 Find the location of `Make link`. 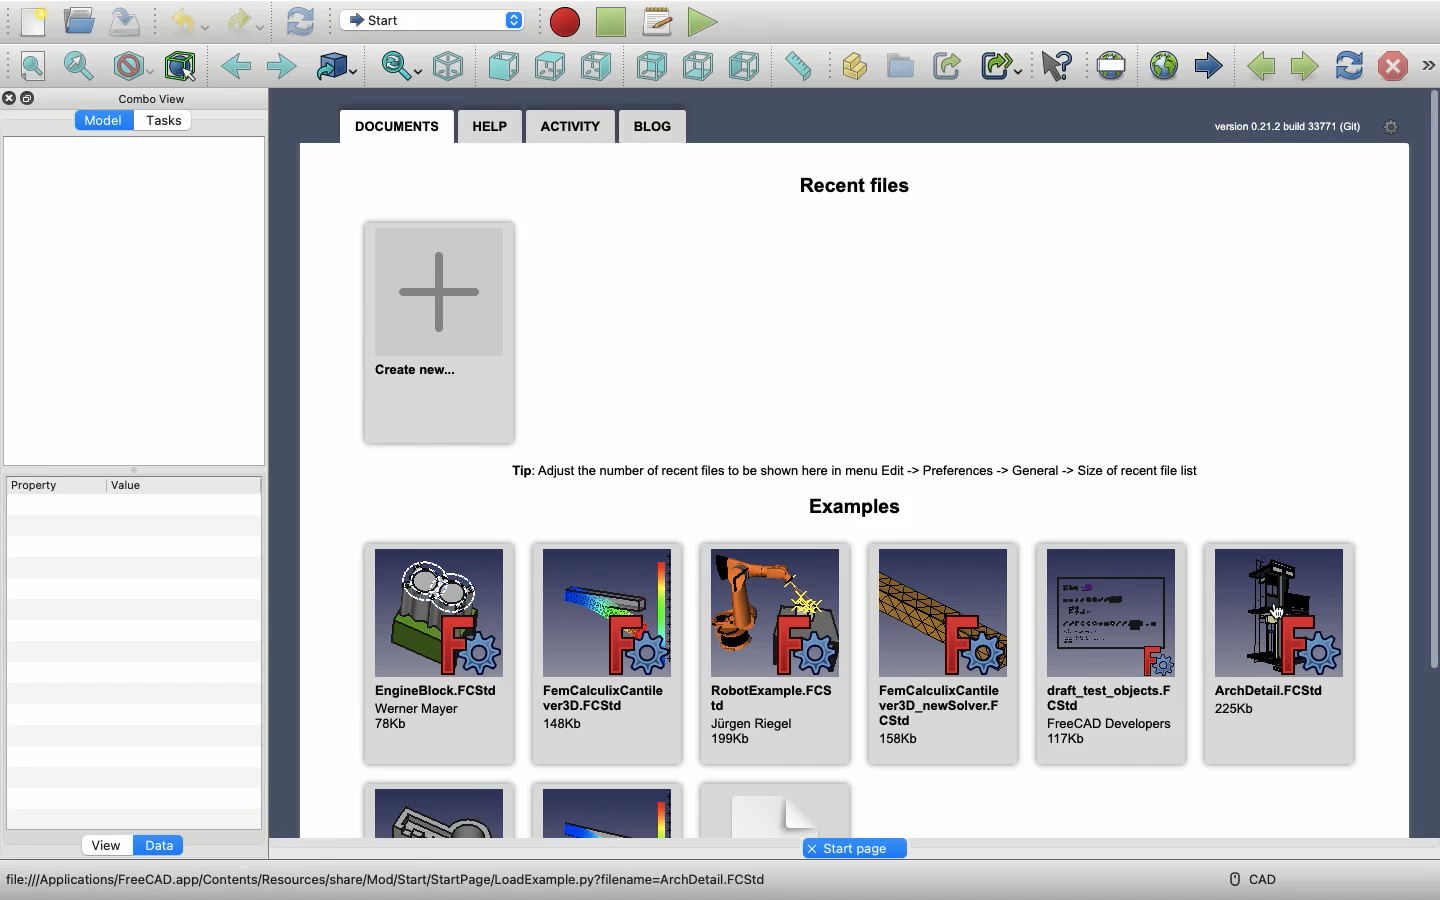

Make link is located at coordinates (946, 66).